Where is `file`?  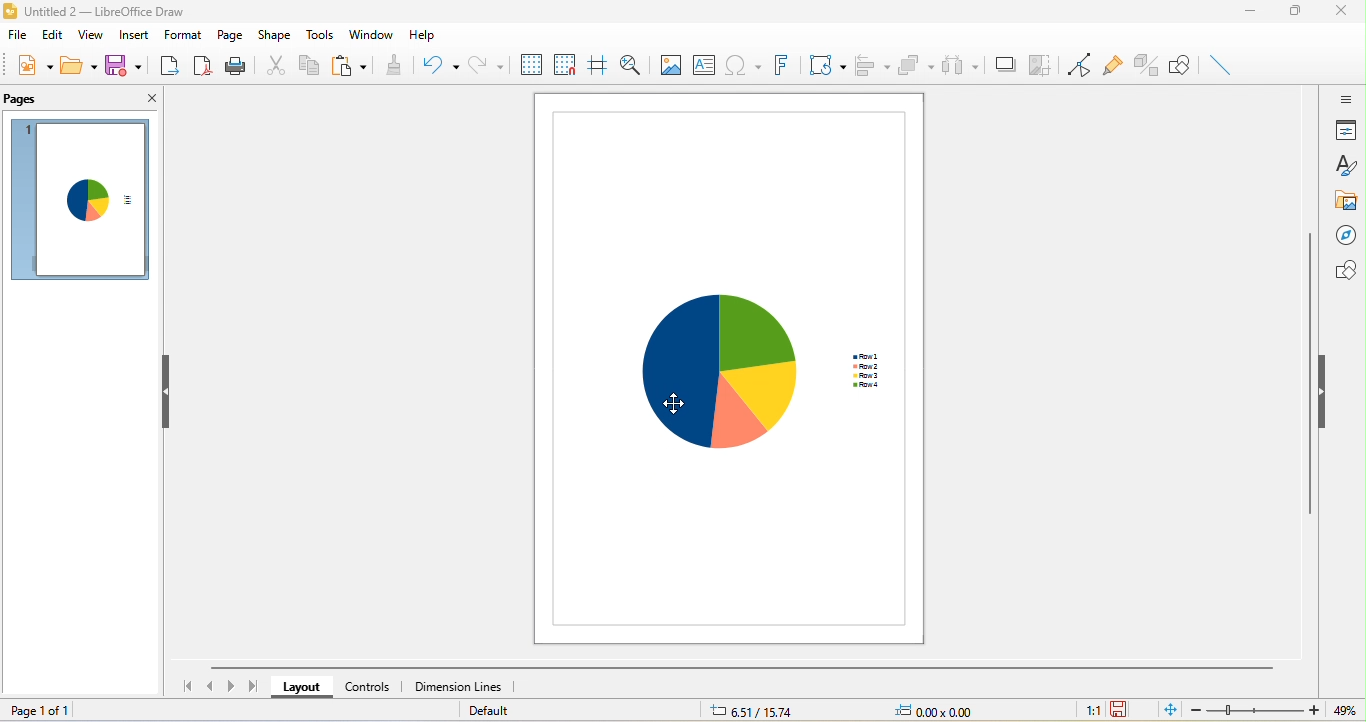 file is located at coordinates (17, 36).